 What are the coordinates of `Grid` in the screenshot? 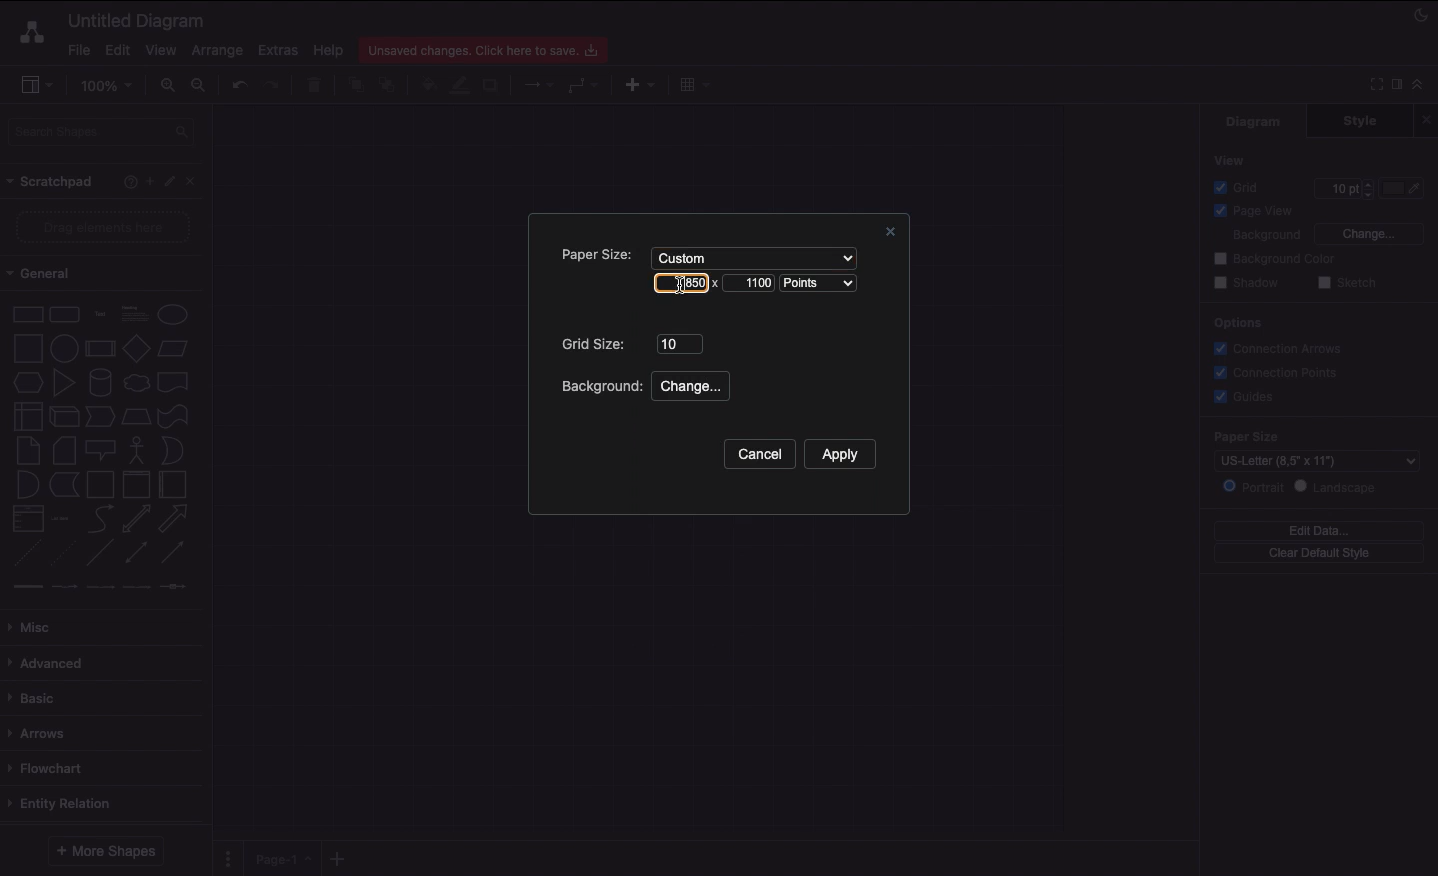 It's located at (1241, 187).